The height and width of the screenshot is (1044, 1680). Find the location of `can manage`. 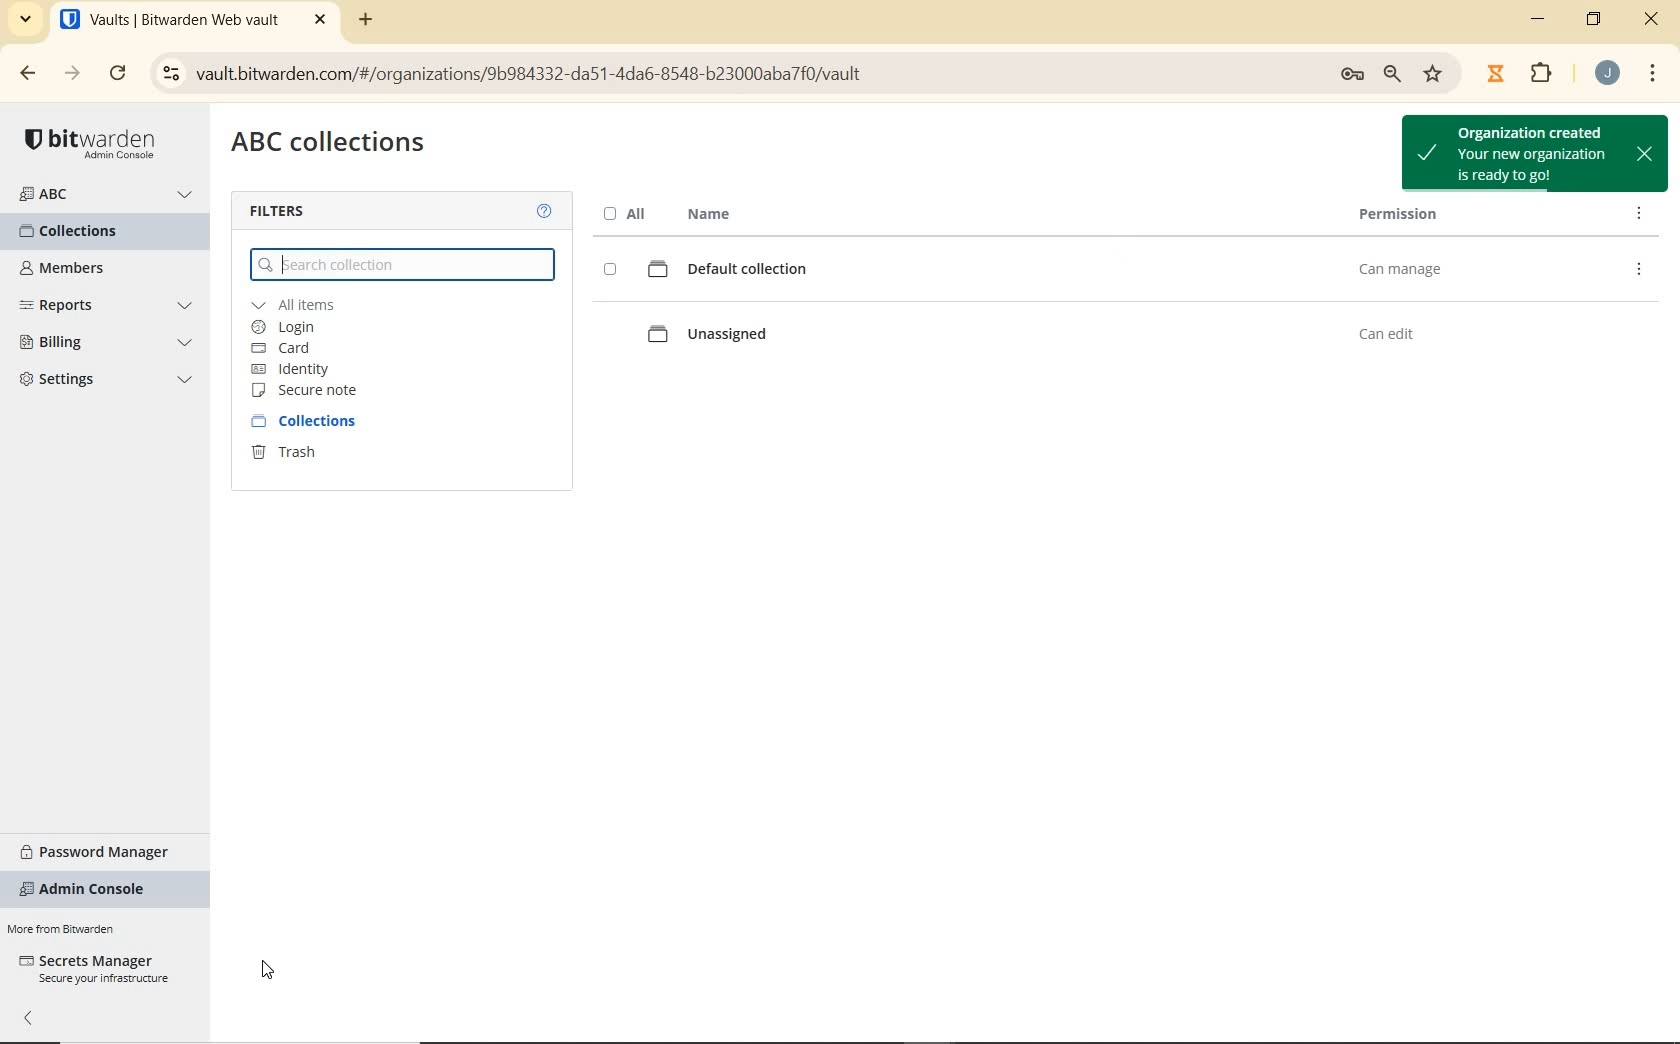

can manage is located at coordinates (1400, 268).